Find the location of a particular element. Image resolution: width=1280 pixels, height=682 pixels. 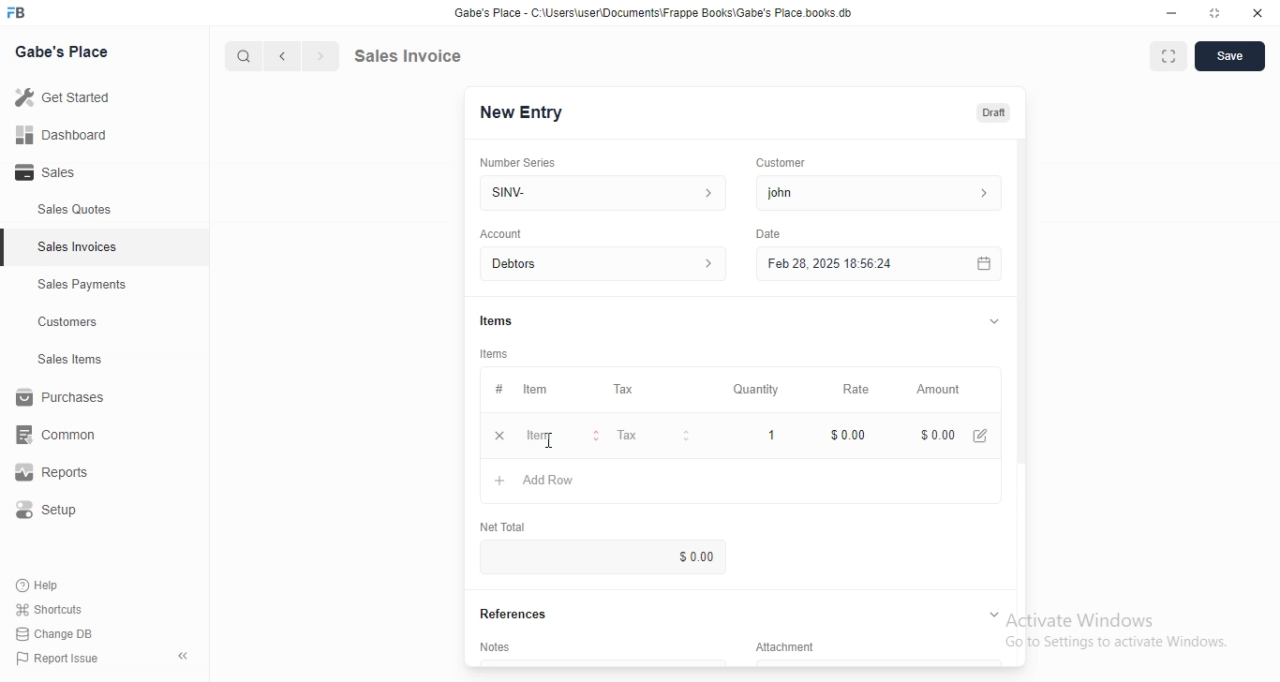

collapse is located at coordinates (991, 321).